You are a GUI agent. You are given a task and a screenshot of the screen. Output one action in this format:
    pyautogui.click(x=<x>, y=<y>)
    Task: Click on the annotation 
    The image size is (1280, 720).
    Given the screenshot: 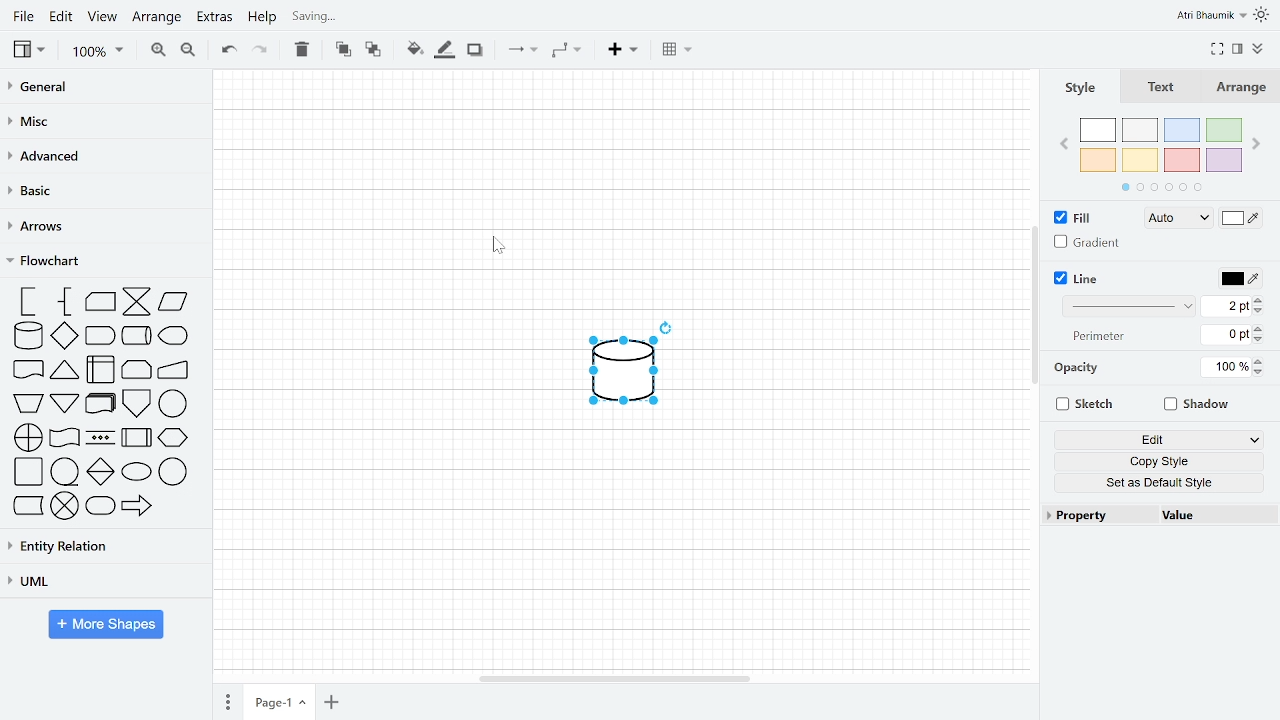 What is the action you would take?
    pyautogui.click(x=26, y=302)
    